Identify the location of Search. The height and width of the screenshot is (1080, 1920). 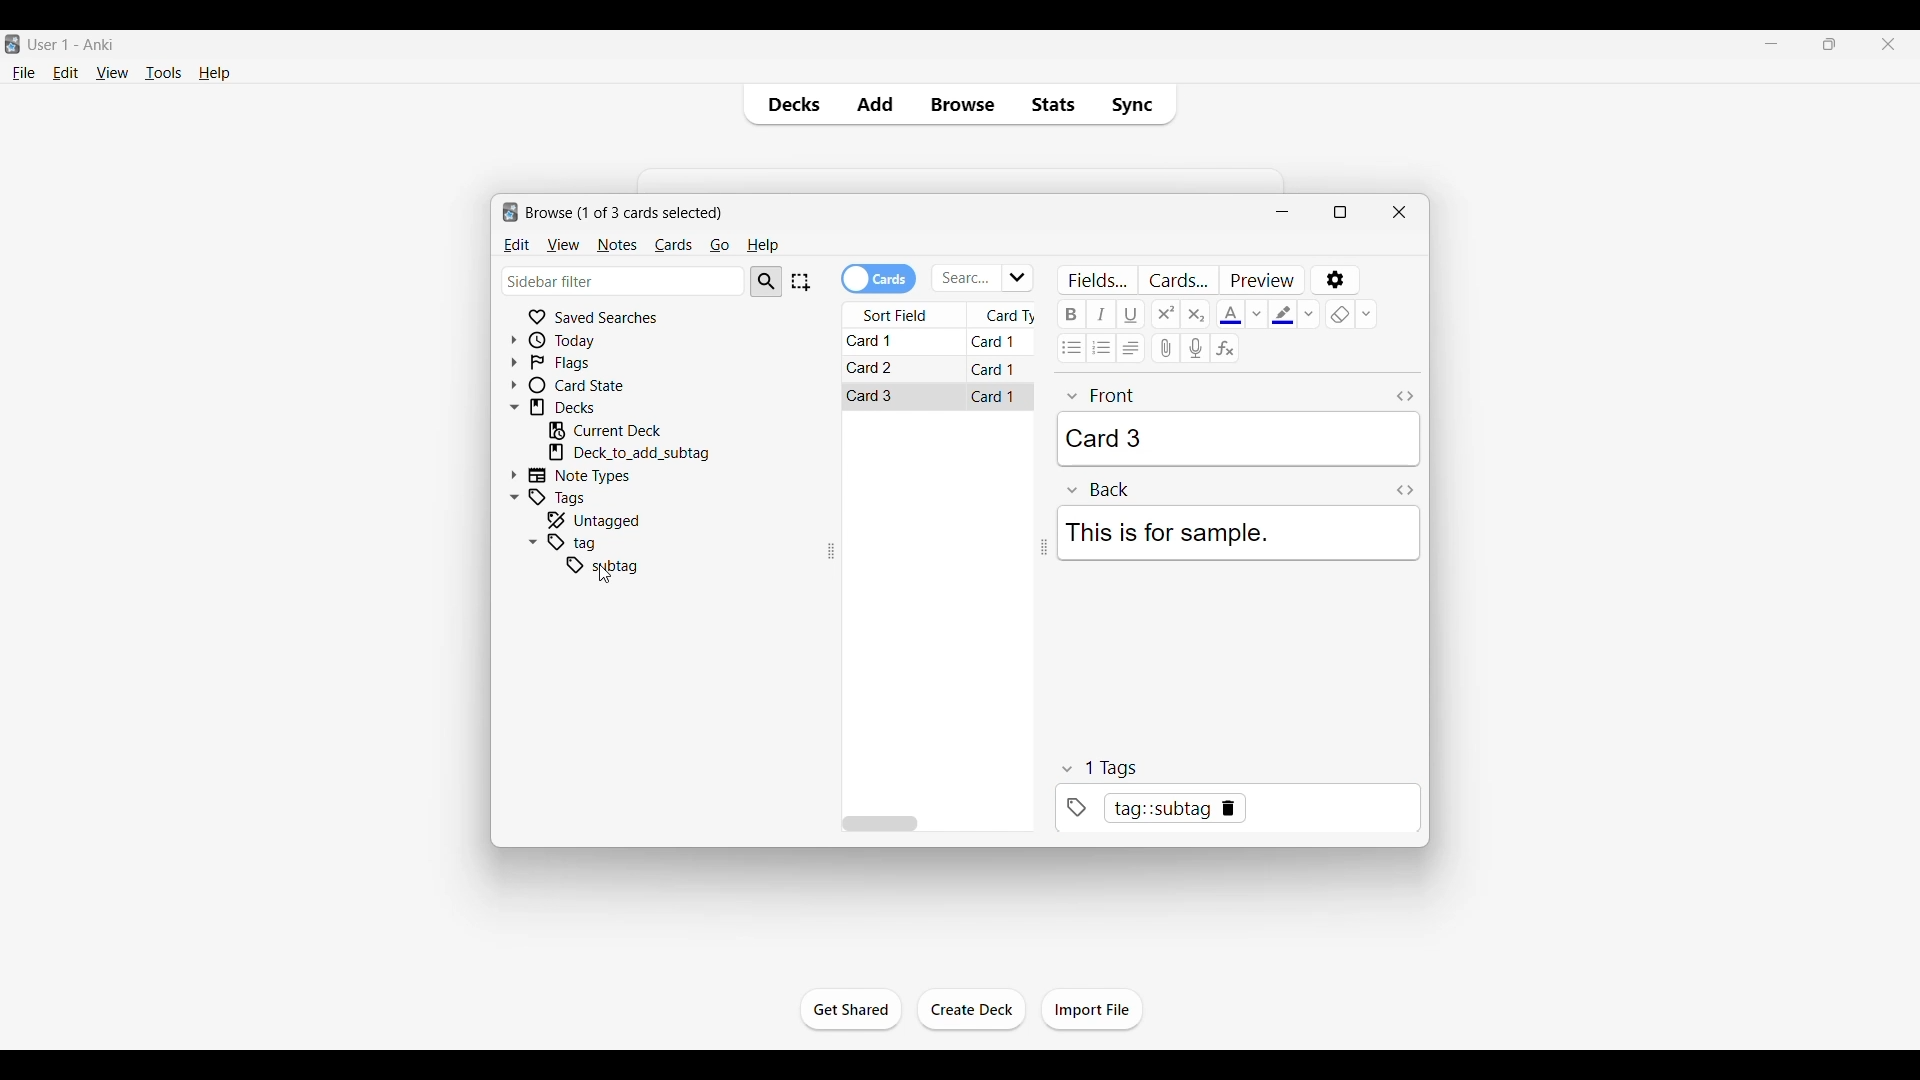
(766, 282).